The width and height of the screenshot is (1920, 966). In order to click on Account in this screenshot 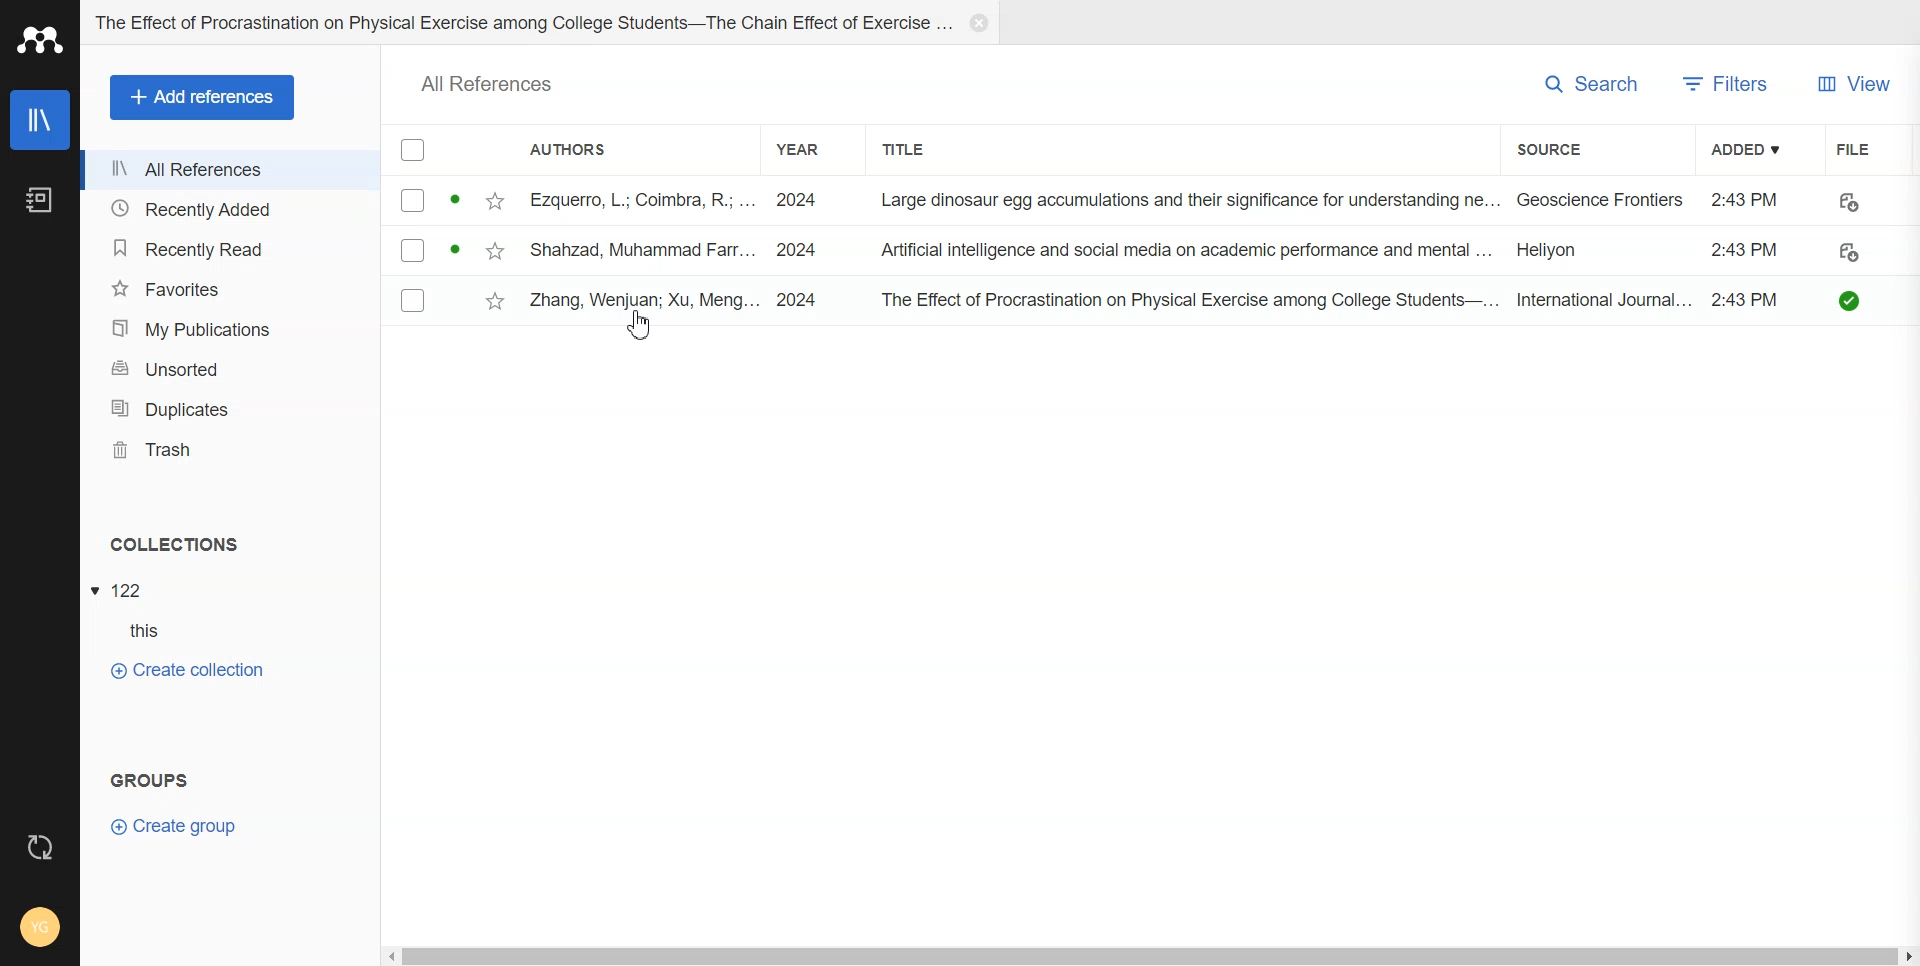, I will do `click(36, 922)`.